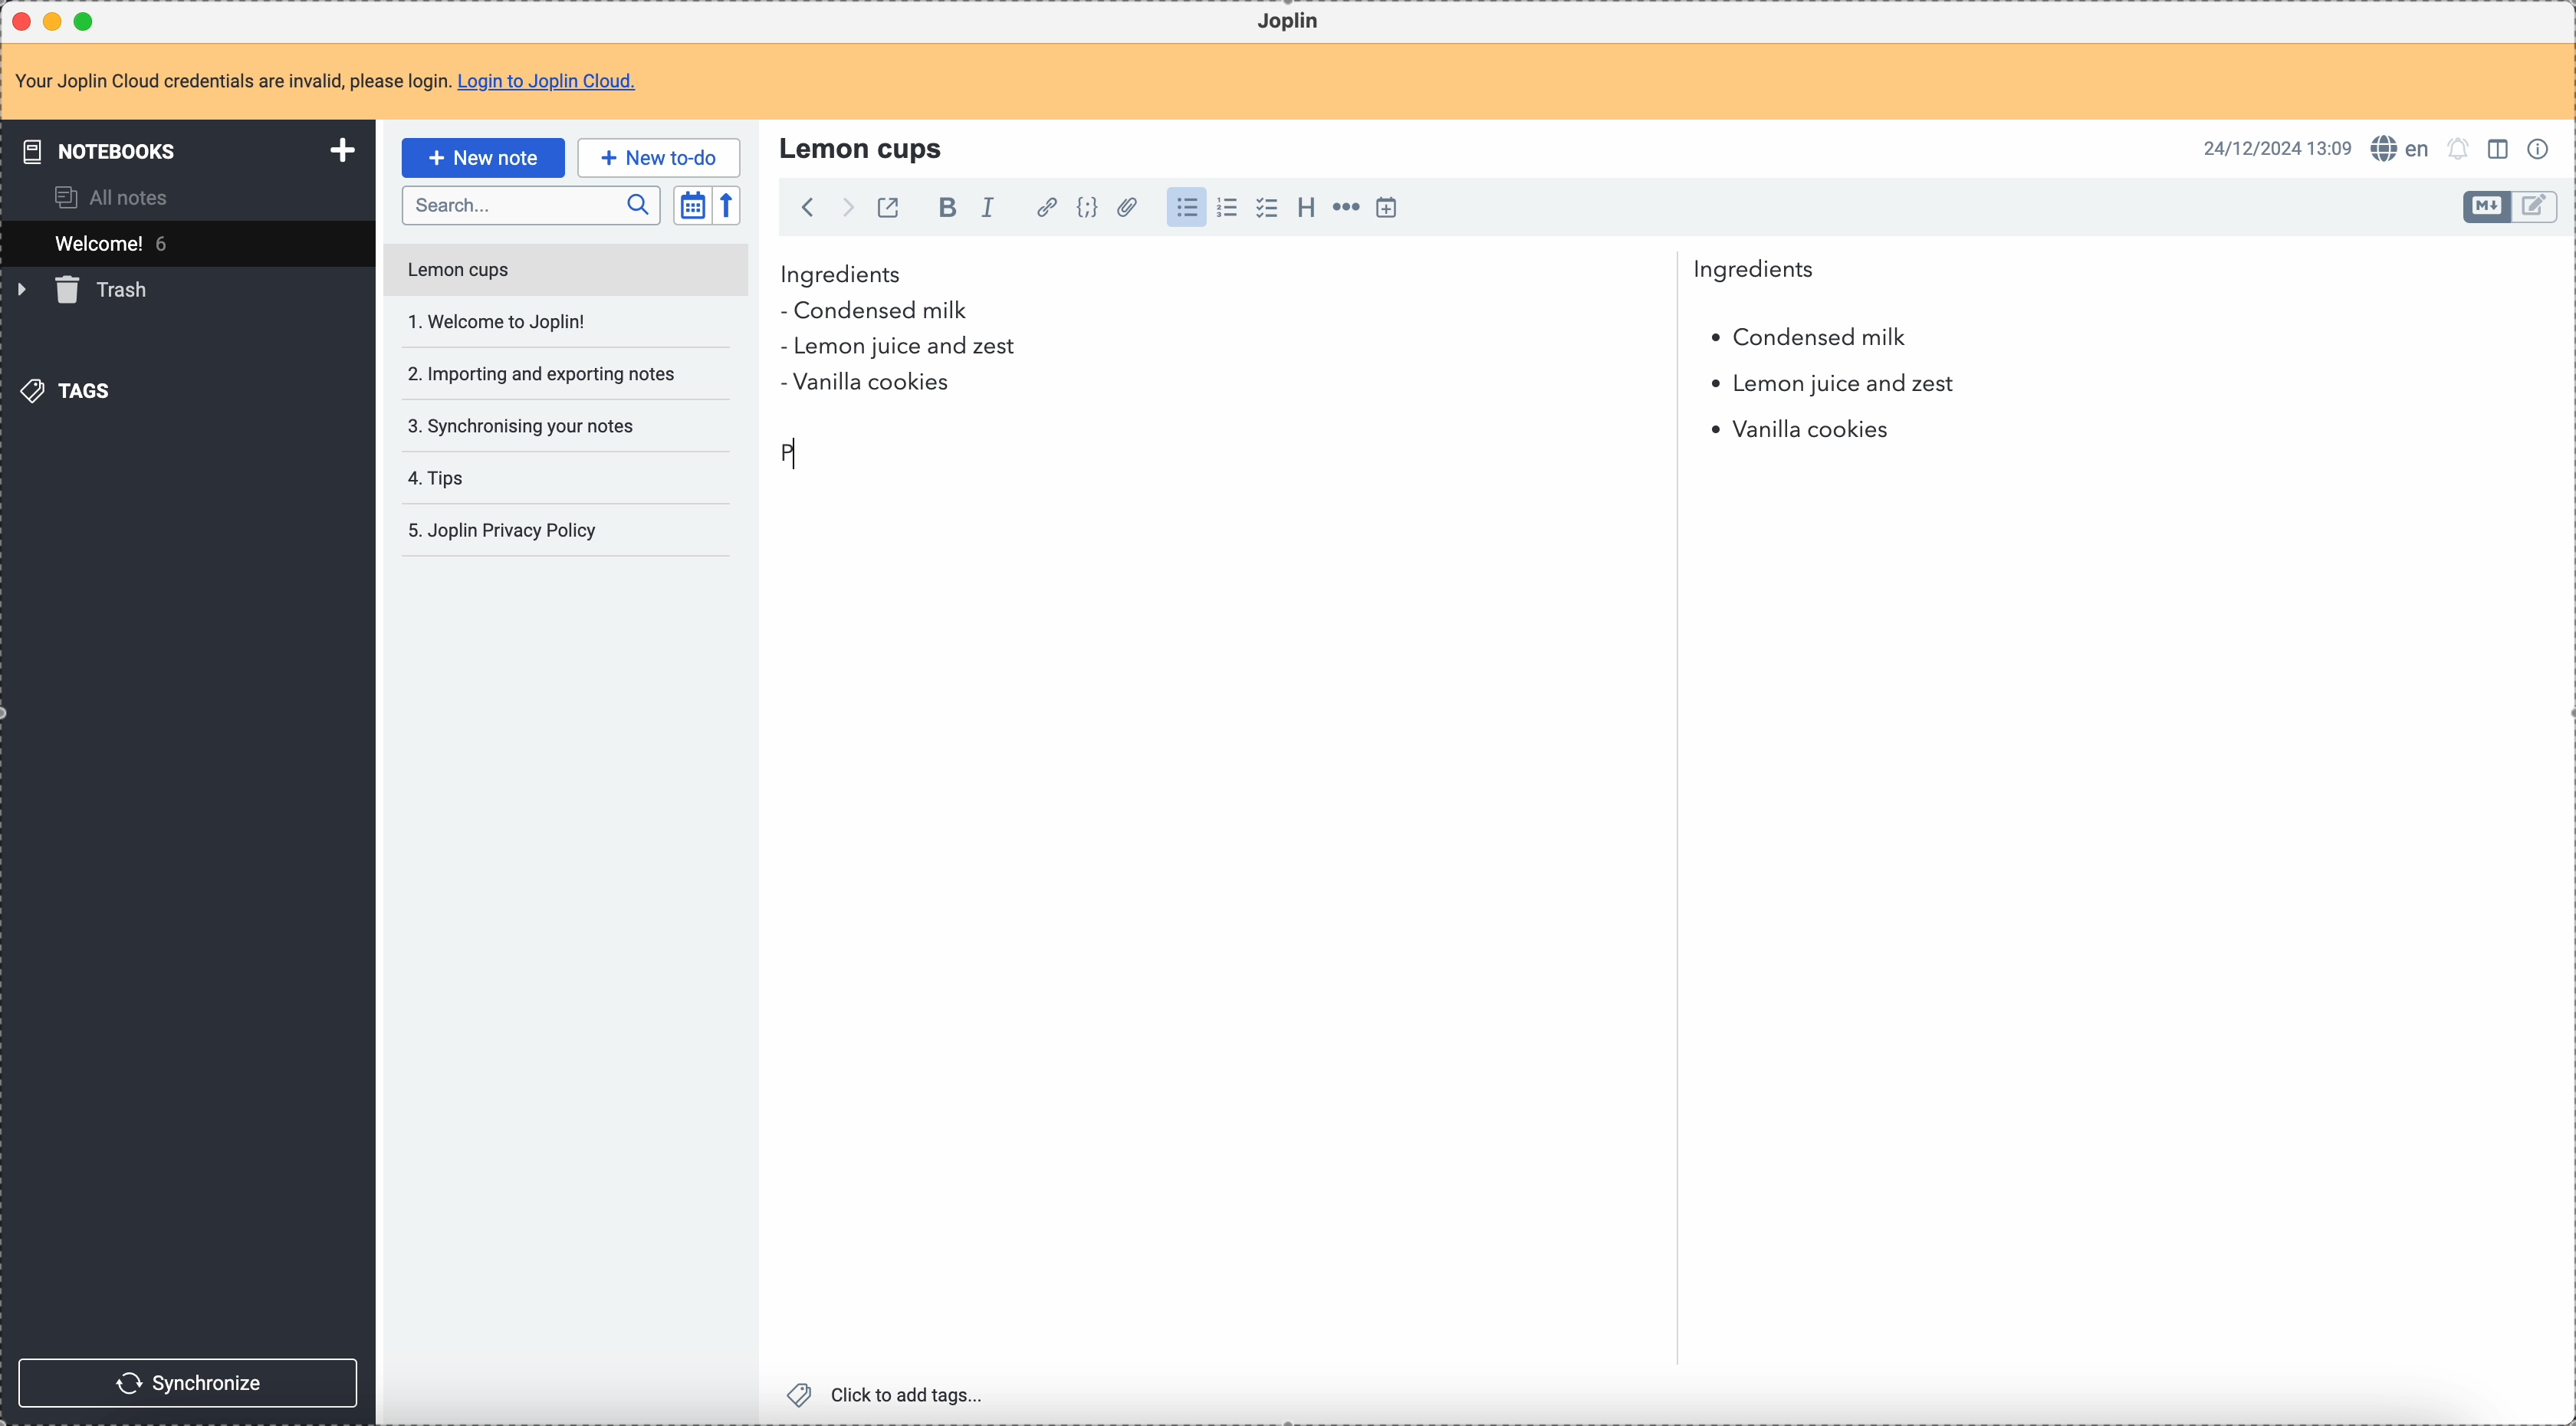  What do you see at coordinates (86, 290) in the screenshot?
I see `trash` at bounding box center [86, 290].